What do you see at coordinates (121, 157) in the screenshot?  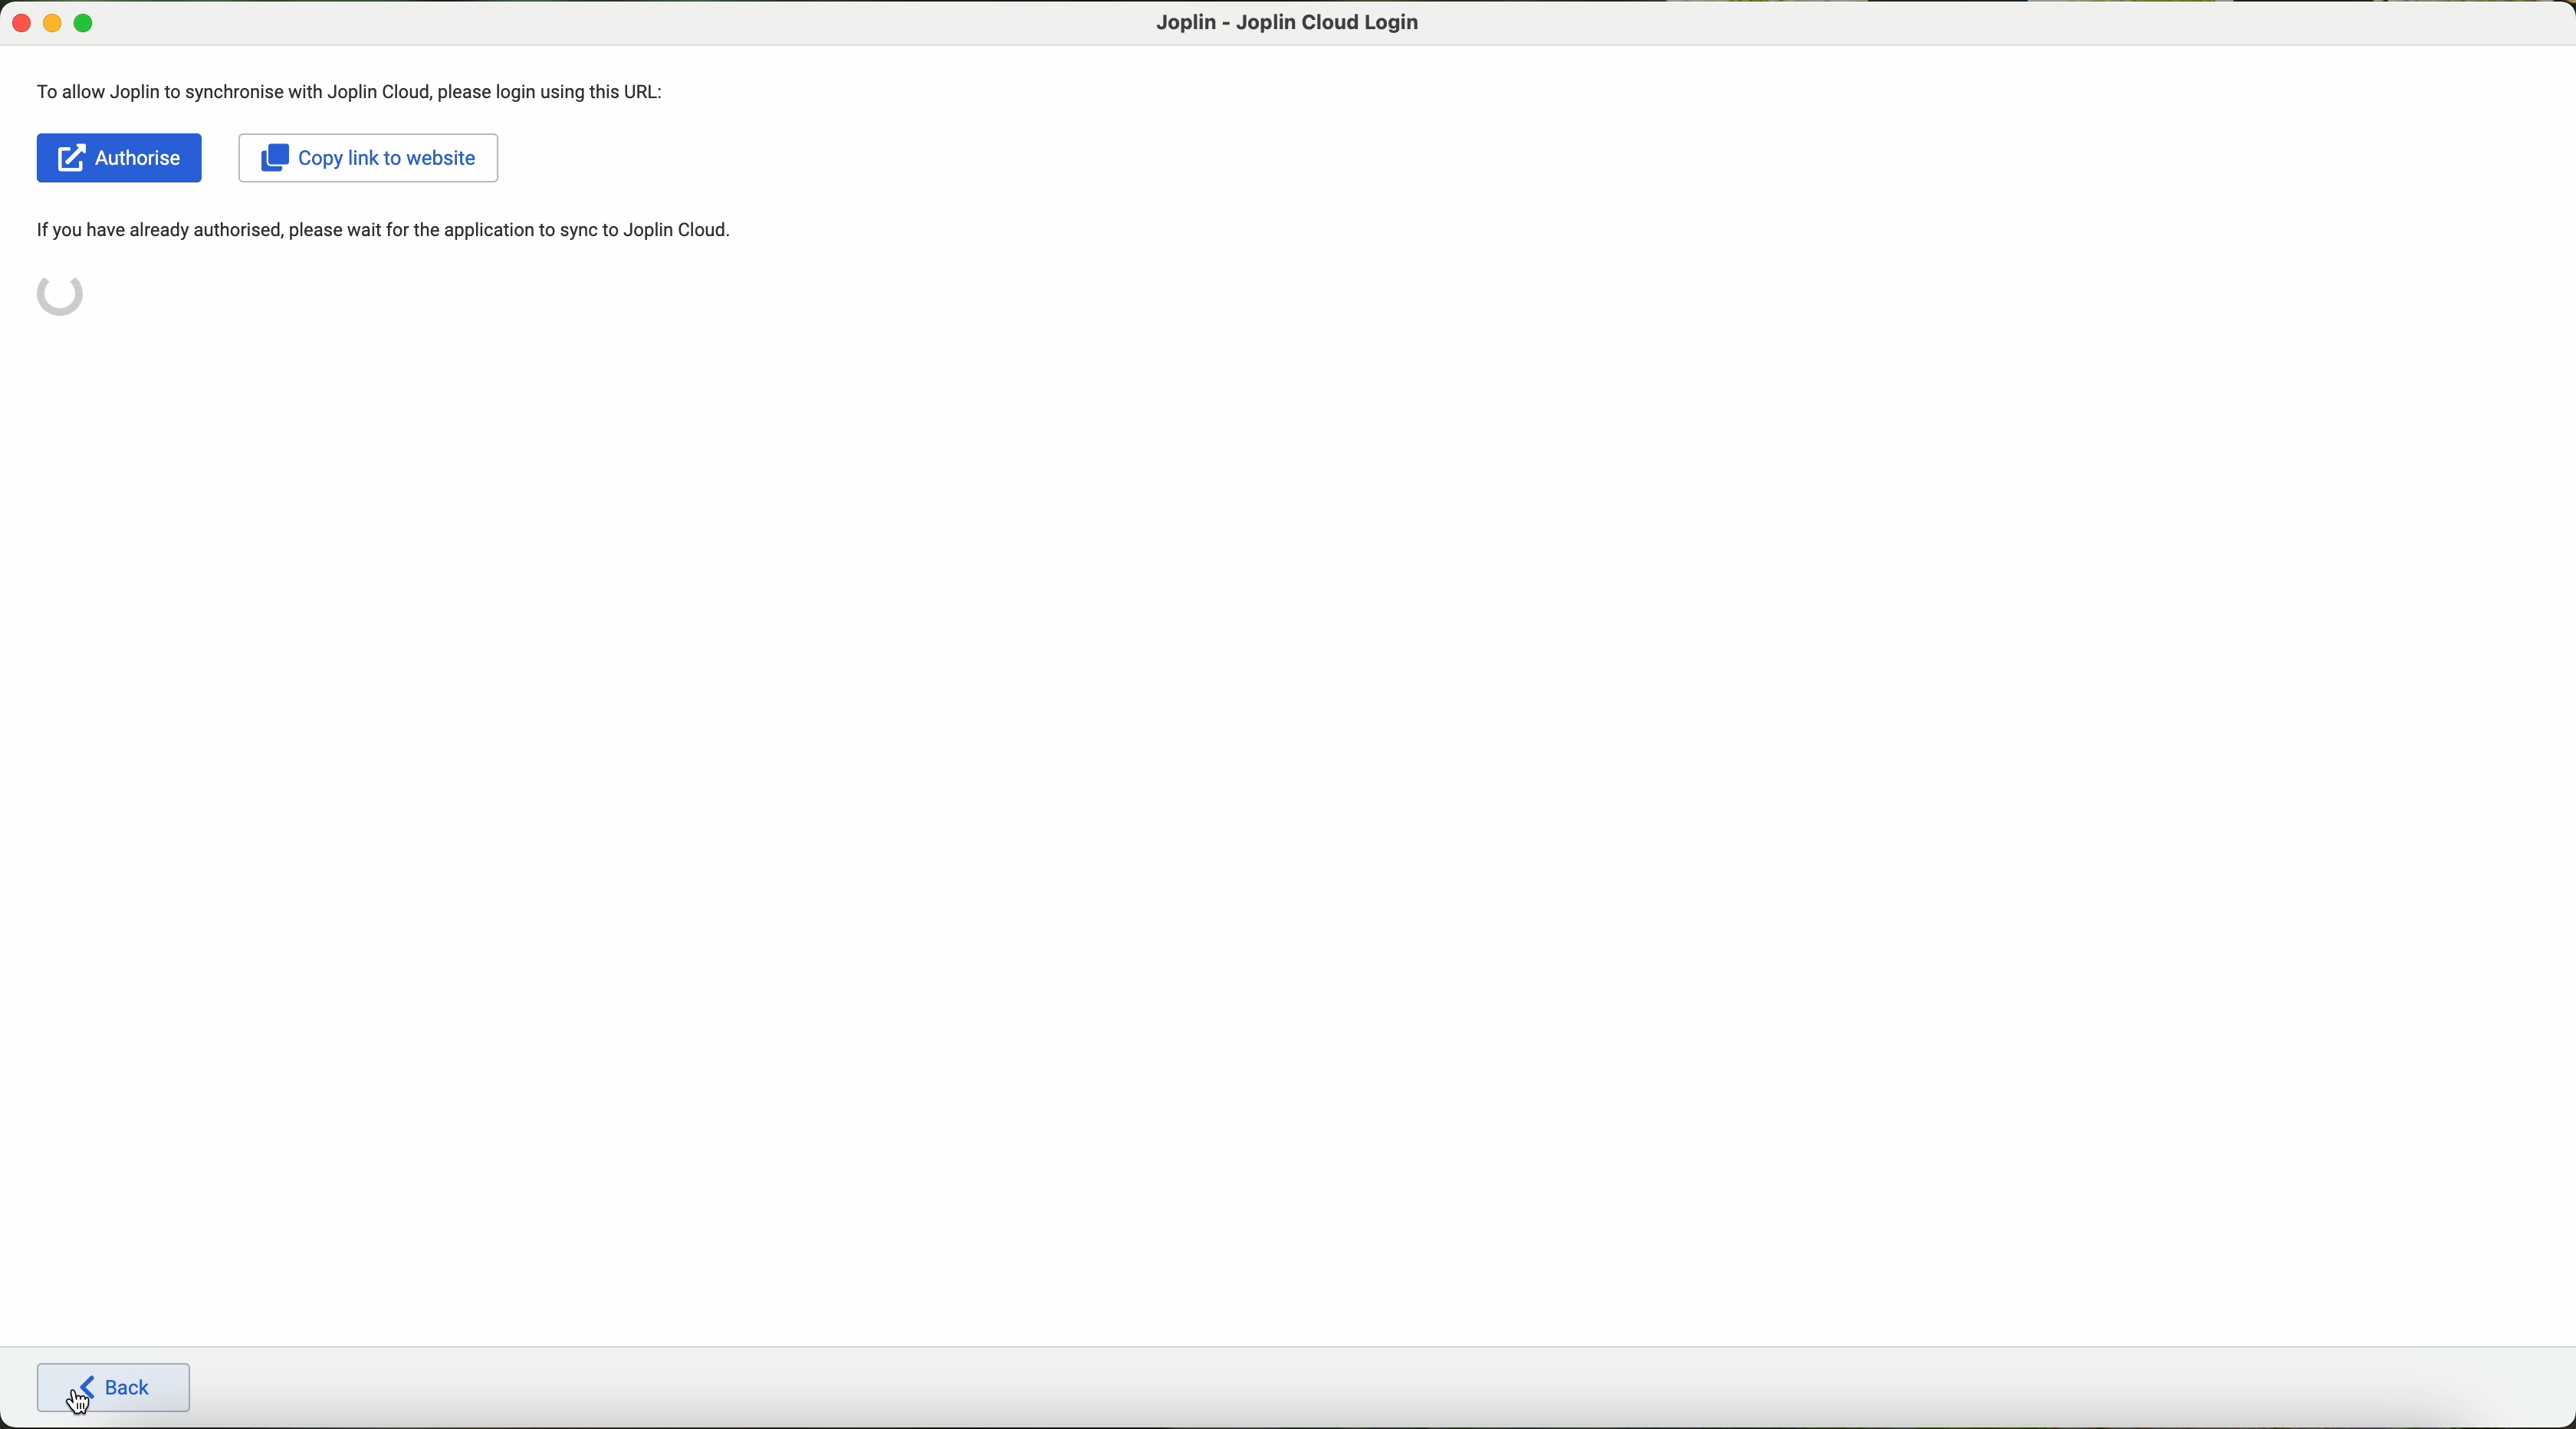 I see `authorise` at bounding box center [121, 157].